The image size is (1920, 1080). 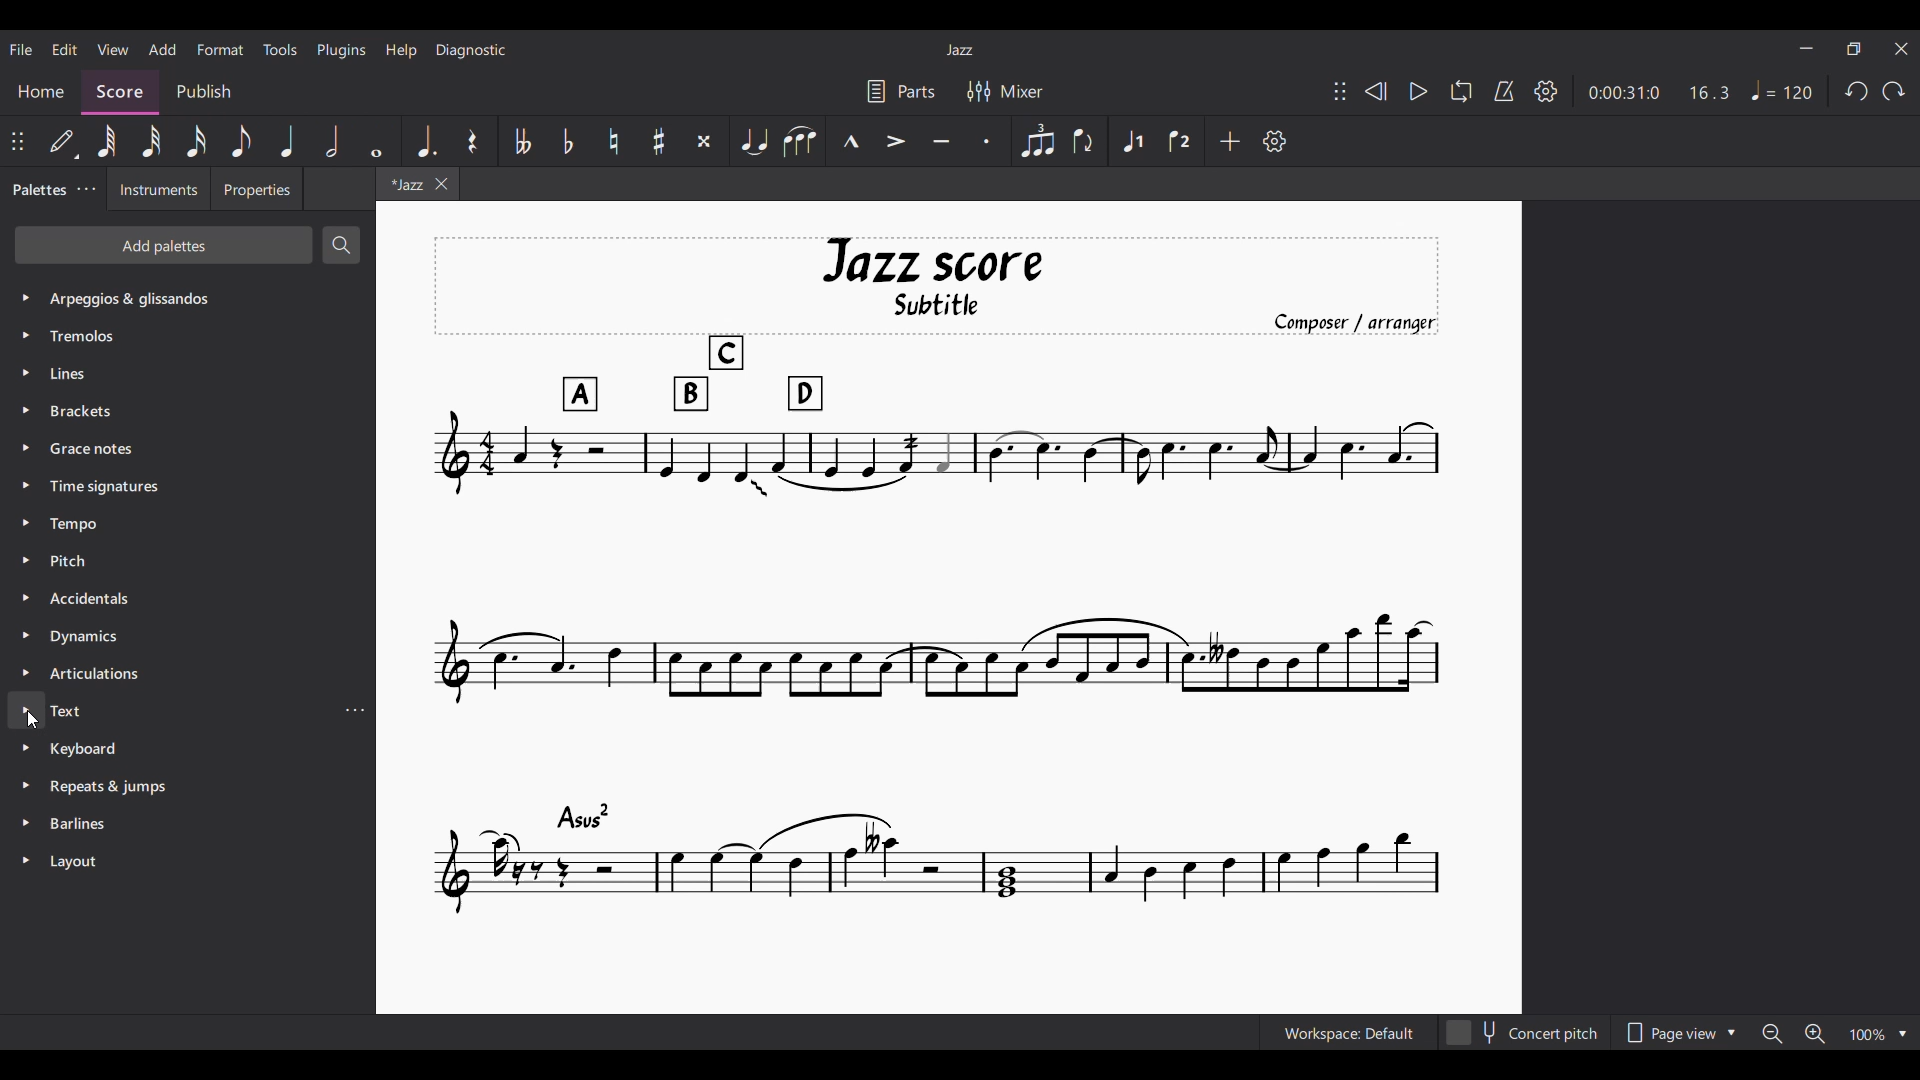 I want to click on Toggle flat, so click(x=568, y=141).